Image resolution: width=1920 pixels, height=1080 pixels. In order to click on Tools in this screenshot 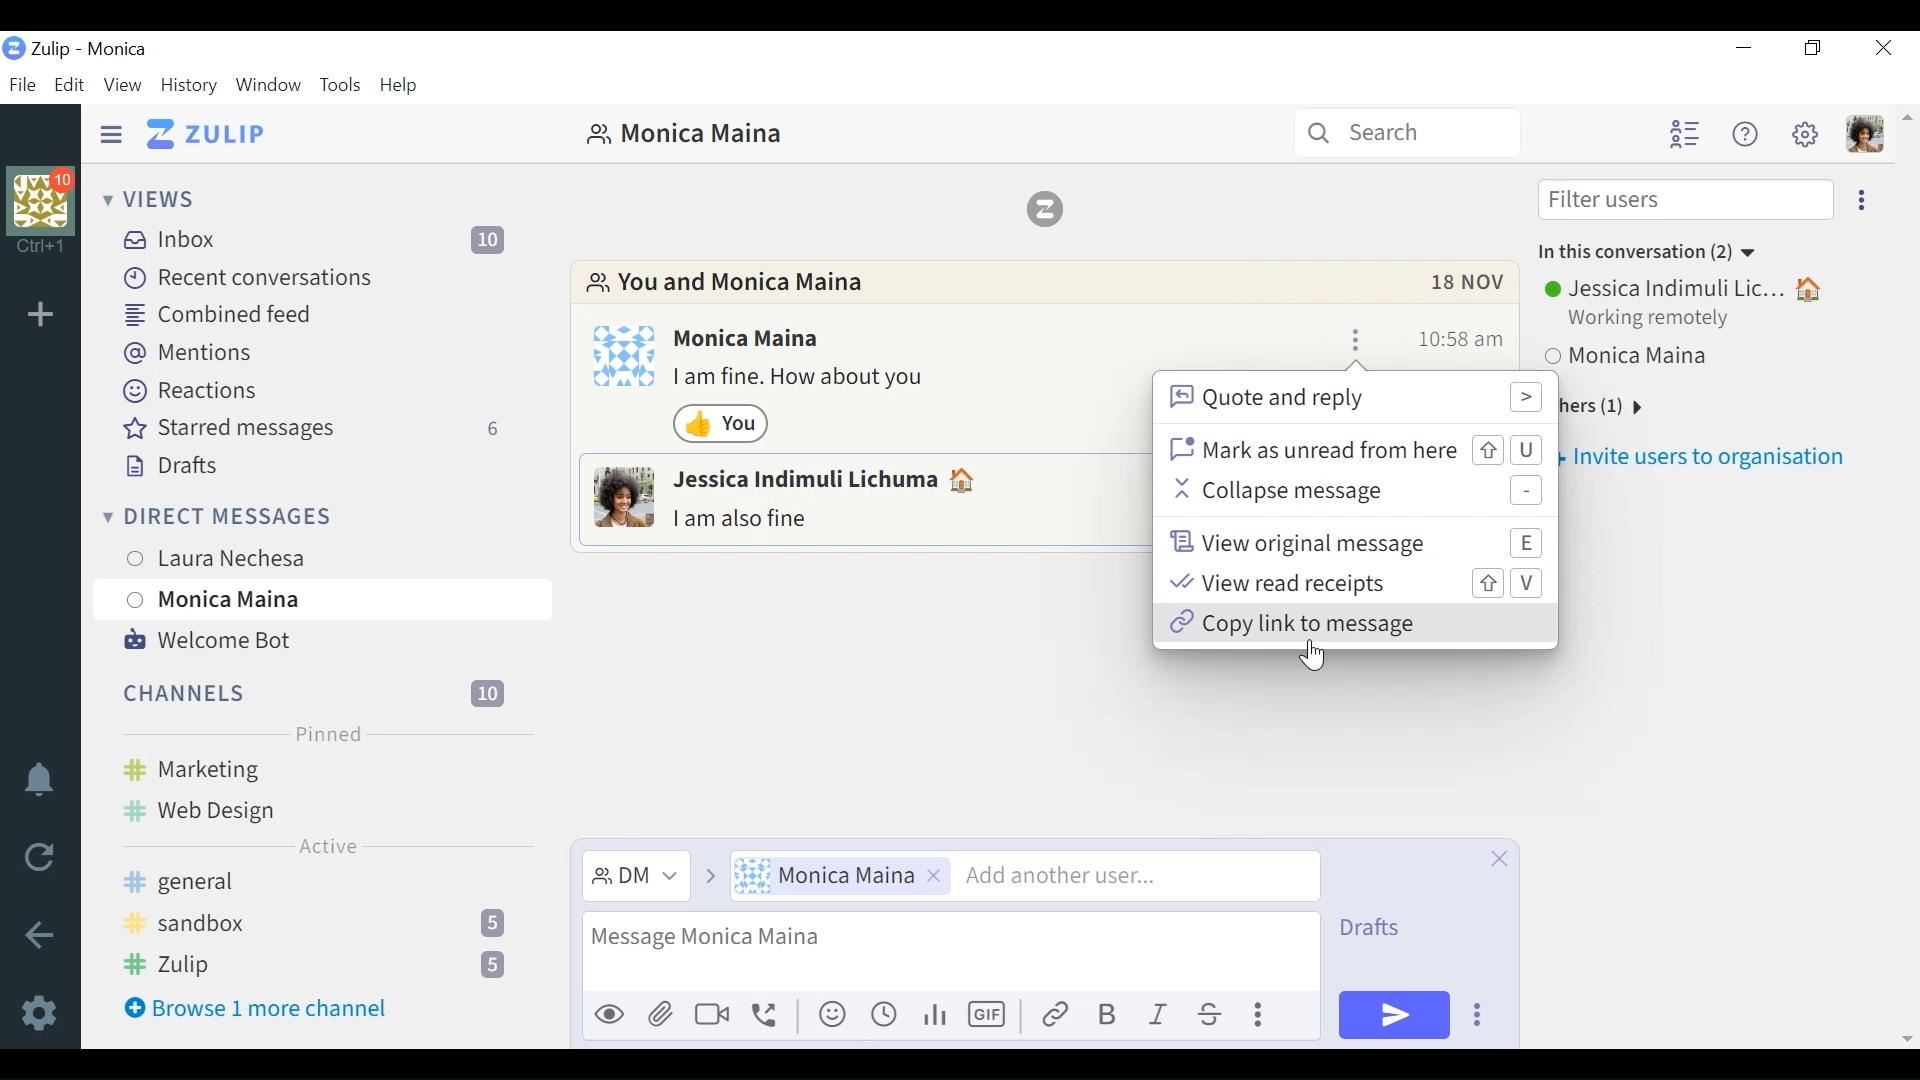, I will do `click(343, 86)`.